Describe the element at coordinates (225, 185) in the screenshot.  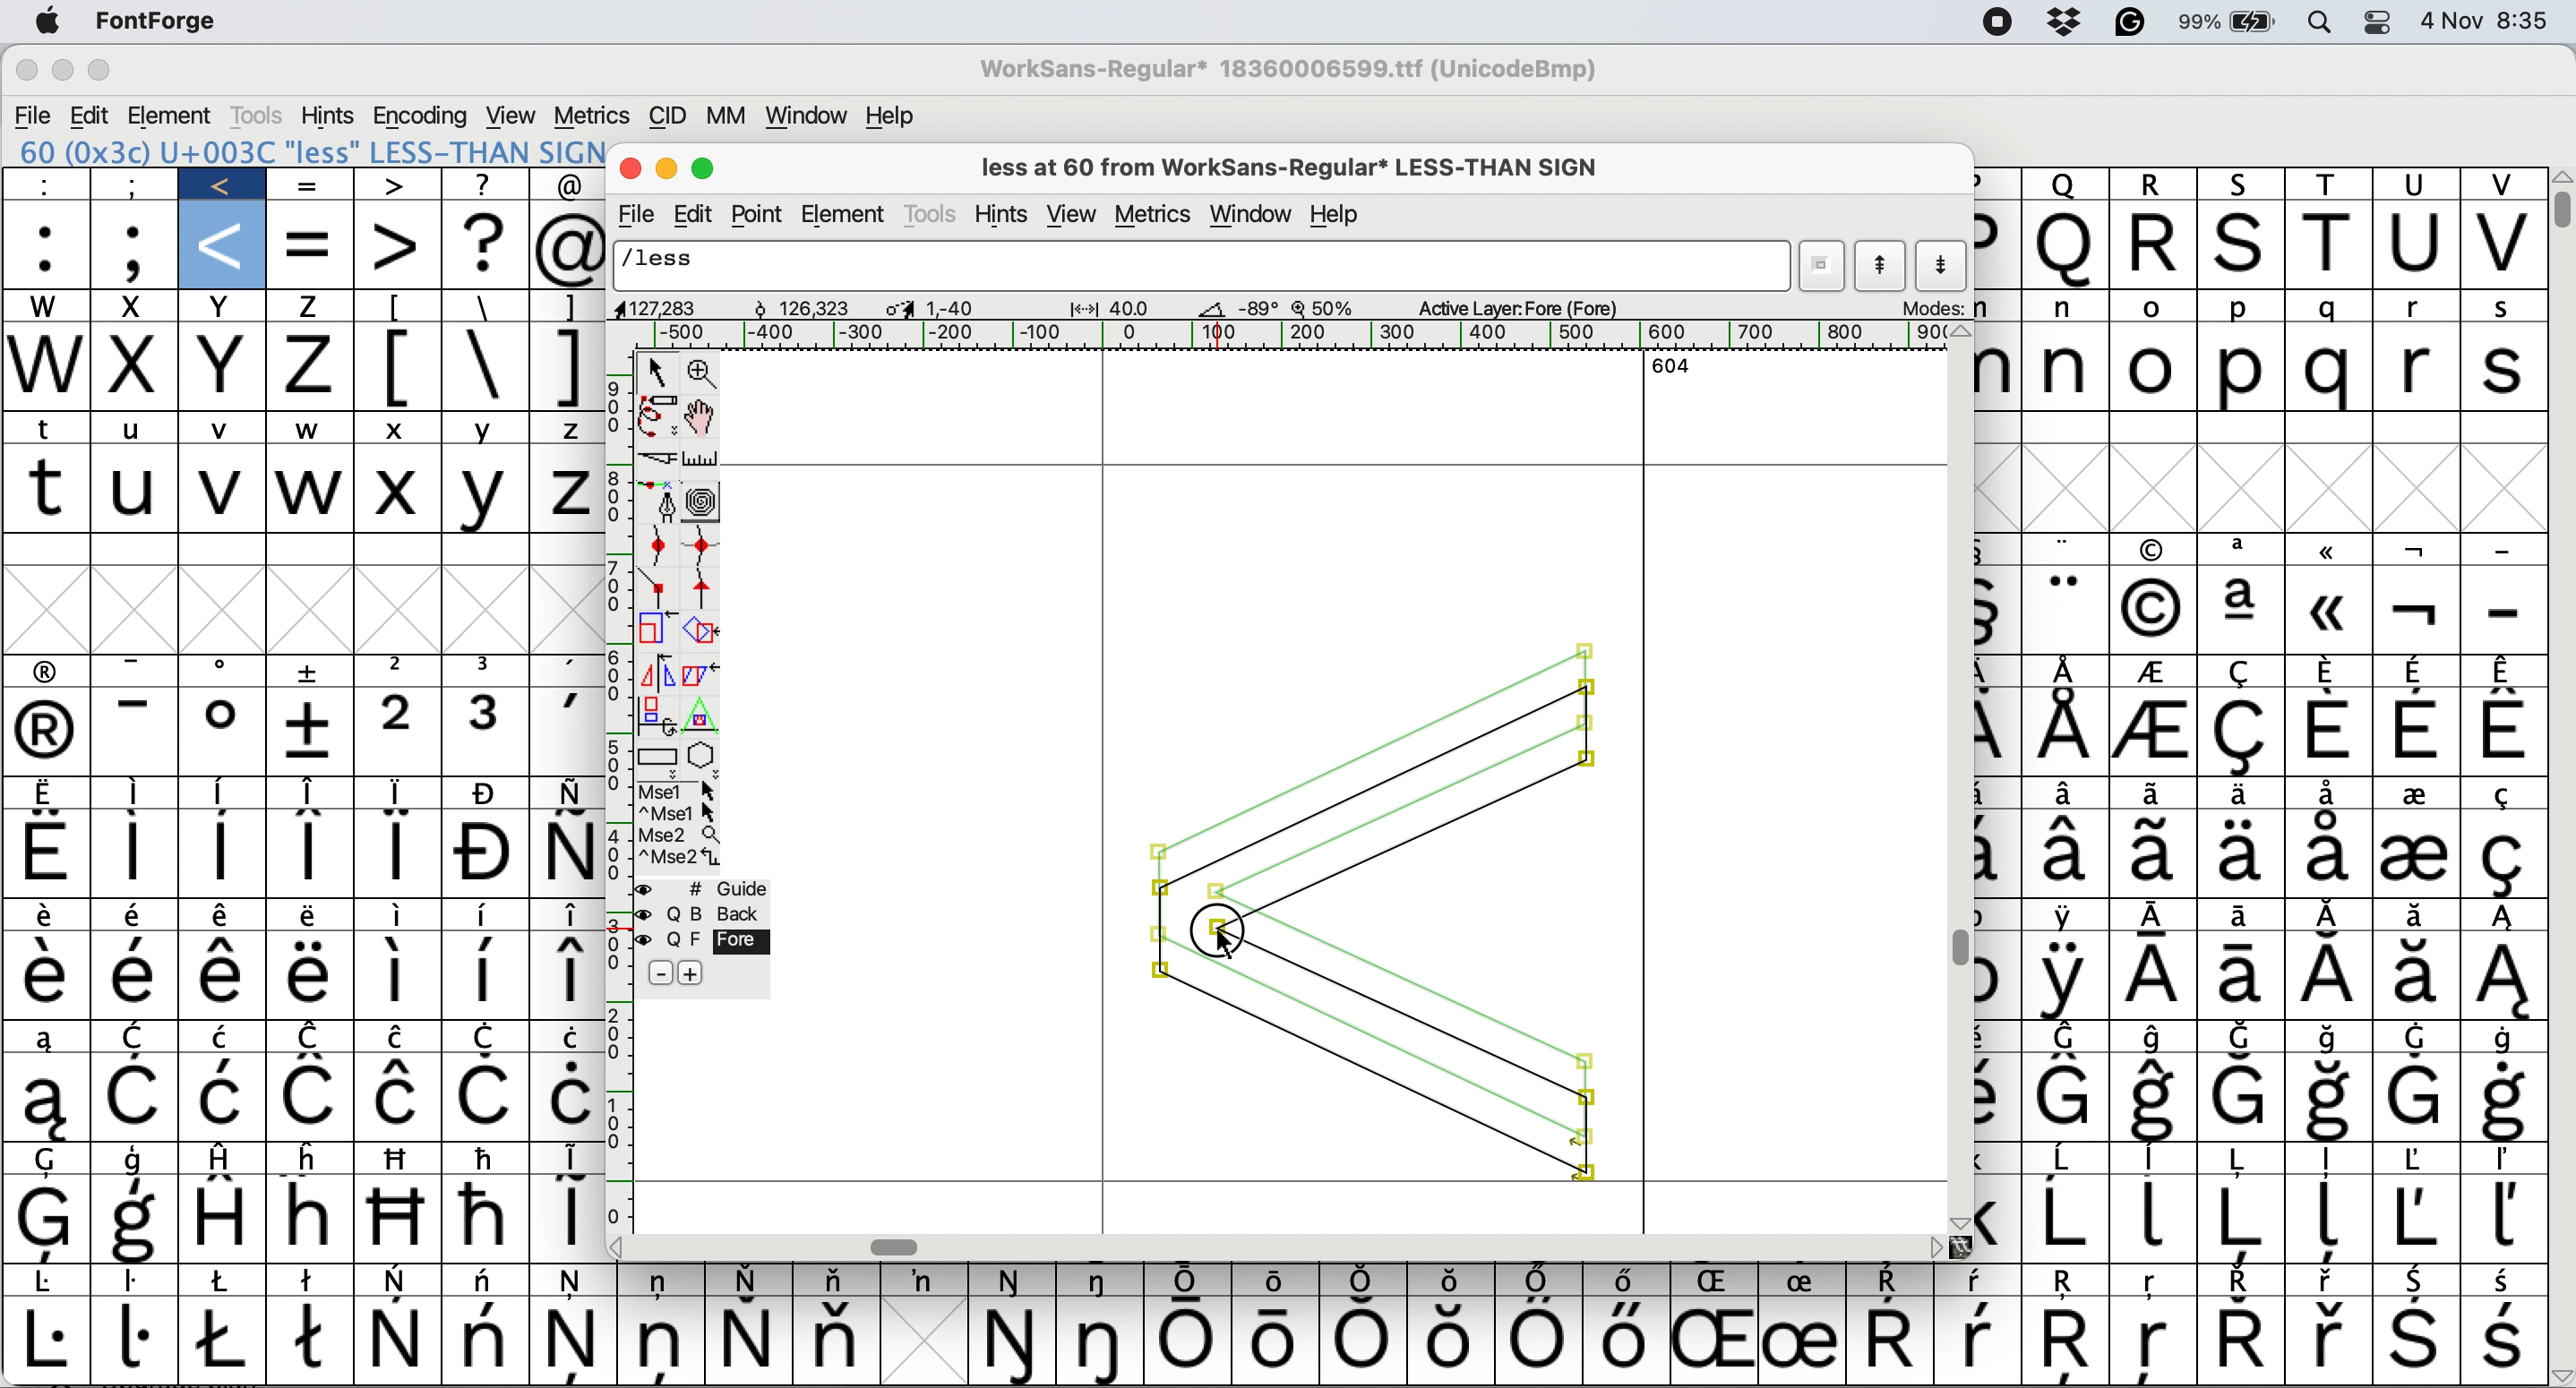
I see `<` at that location.